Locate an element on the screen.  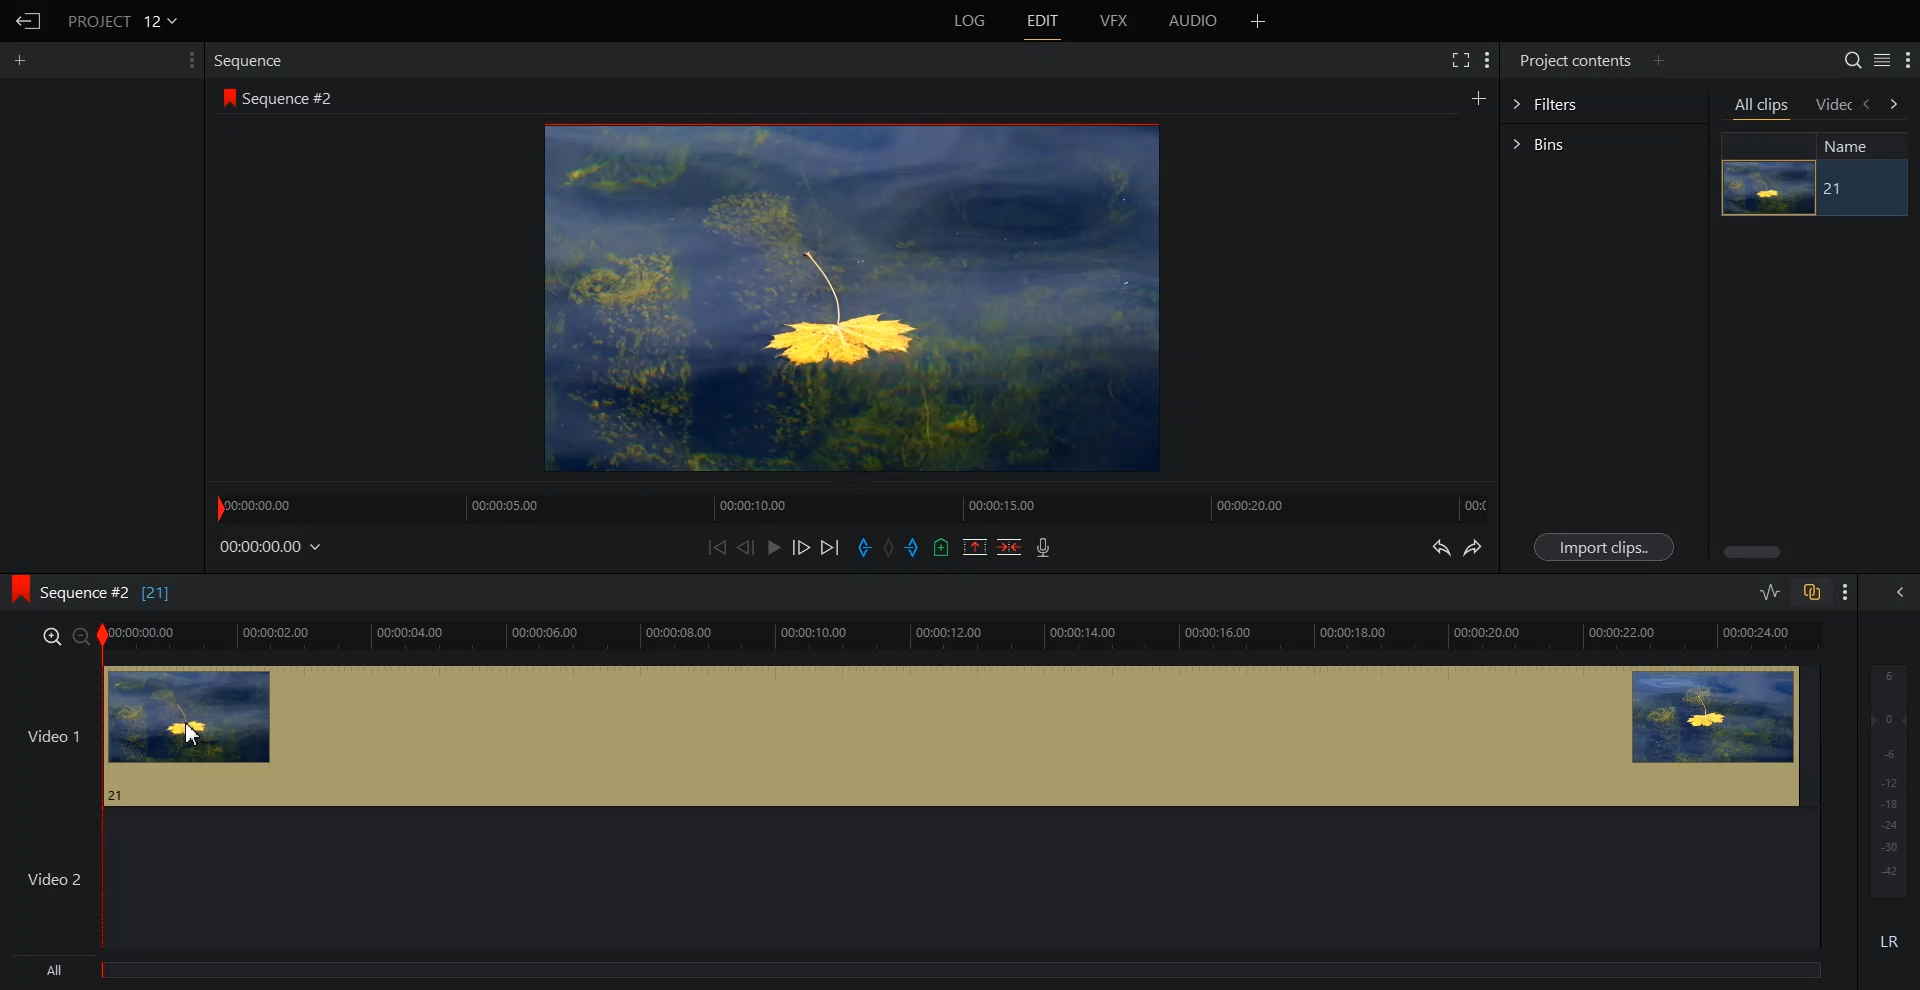
Project Contents is located at coordinates (1576, 59).